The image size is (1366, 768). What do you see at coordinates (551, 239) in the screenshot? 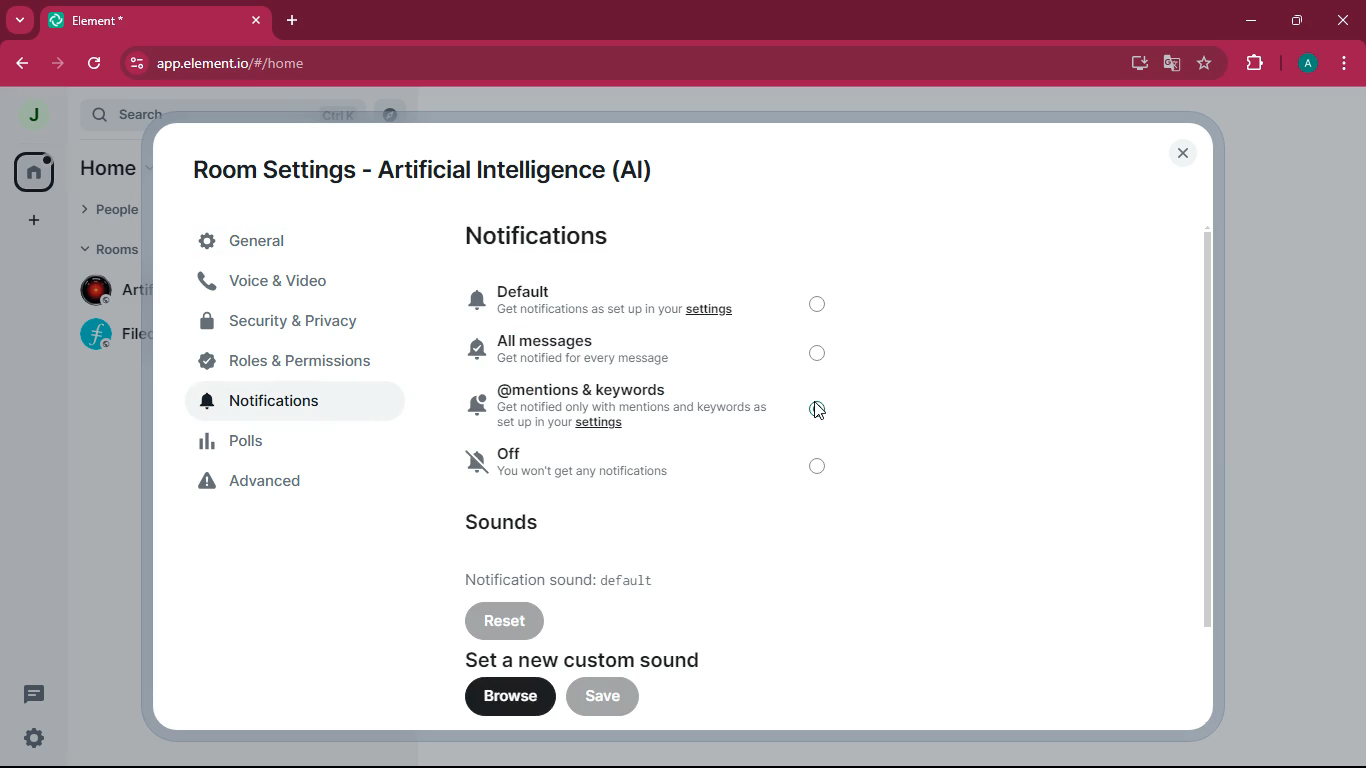
I see `notifications` at bounding box center [551, 239].